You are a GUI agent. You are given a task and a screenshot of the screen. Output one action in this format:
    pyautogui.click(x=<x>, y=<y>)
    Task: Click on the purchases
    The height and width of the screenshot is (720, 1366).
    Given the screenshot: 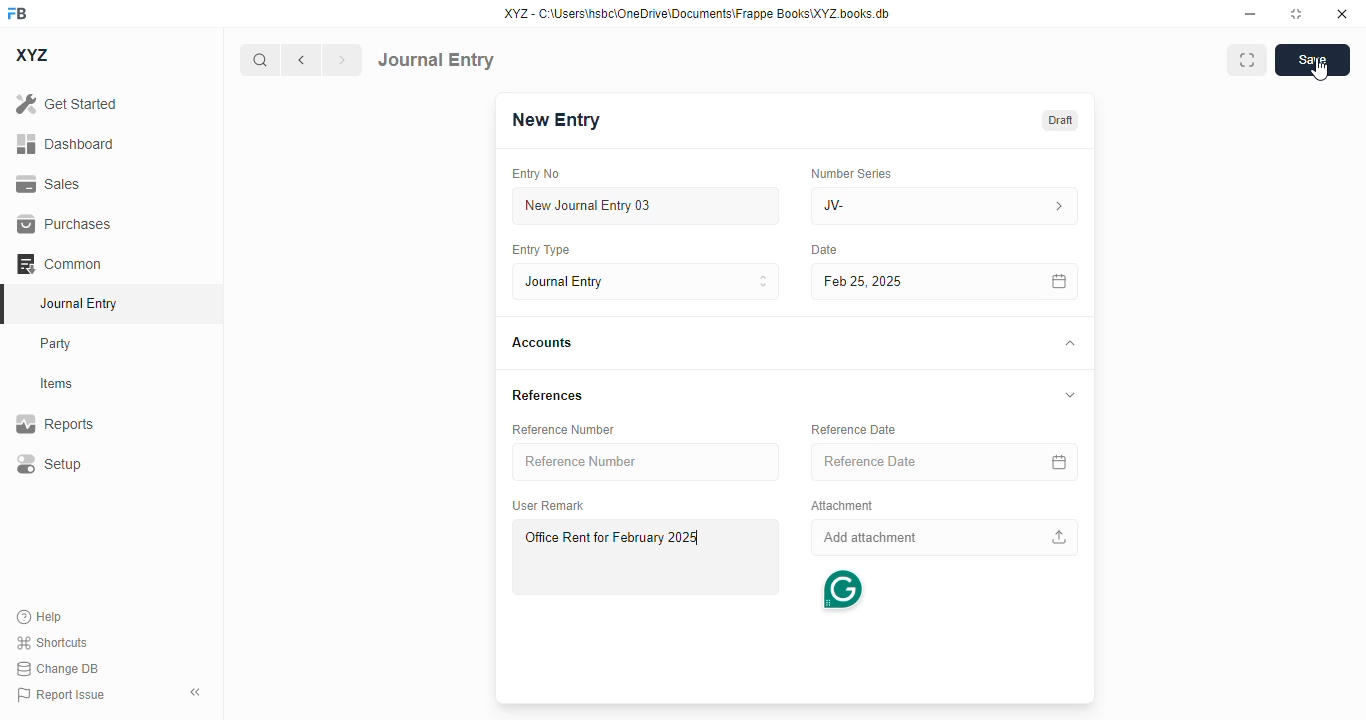 What is the action you would take?
    pyautogui.click(x=65, y=224)
    